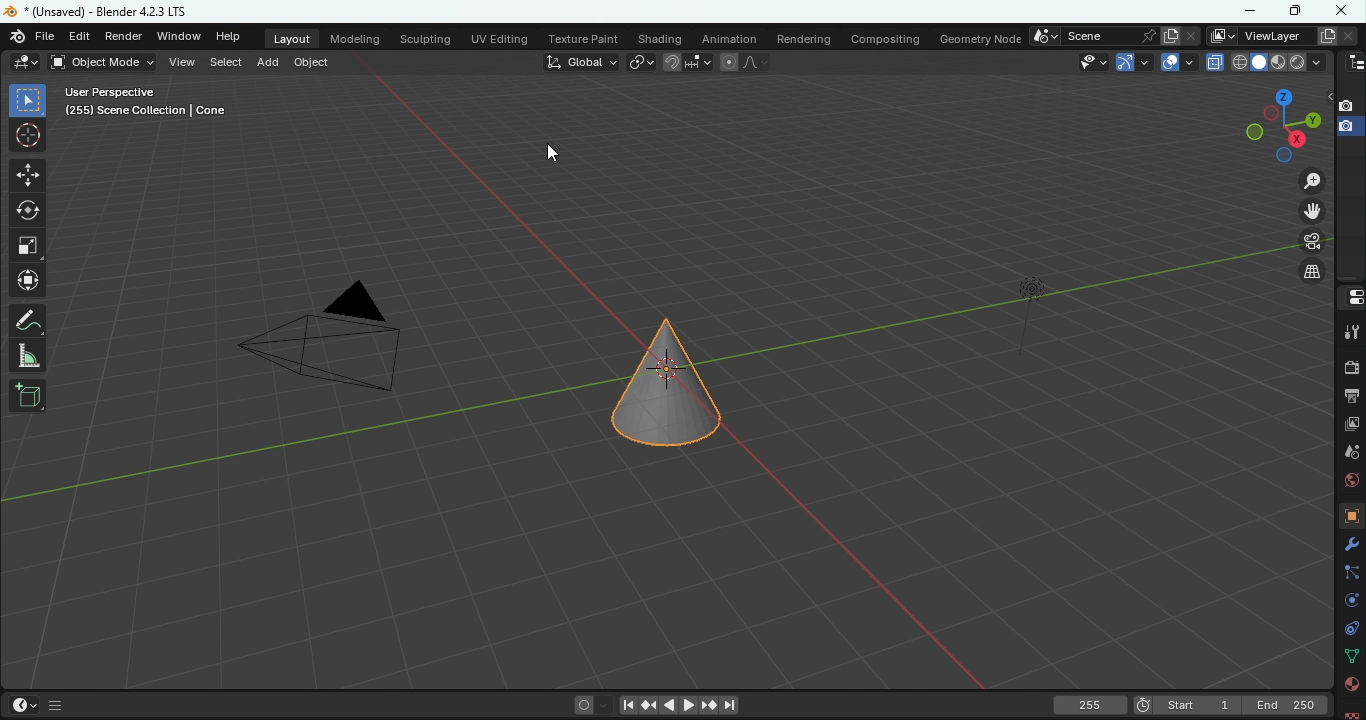 The image size is (1366, 720). What do you see at coordinates (582, 705) in the screenshot?
I see `Auto keying` at bounding box center [582, 705].